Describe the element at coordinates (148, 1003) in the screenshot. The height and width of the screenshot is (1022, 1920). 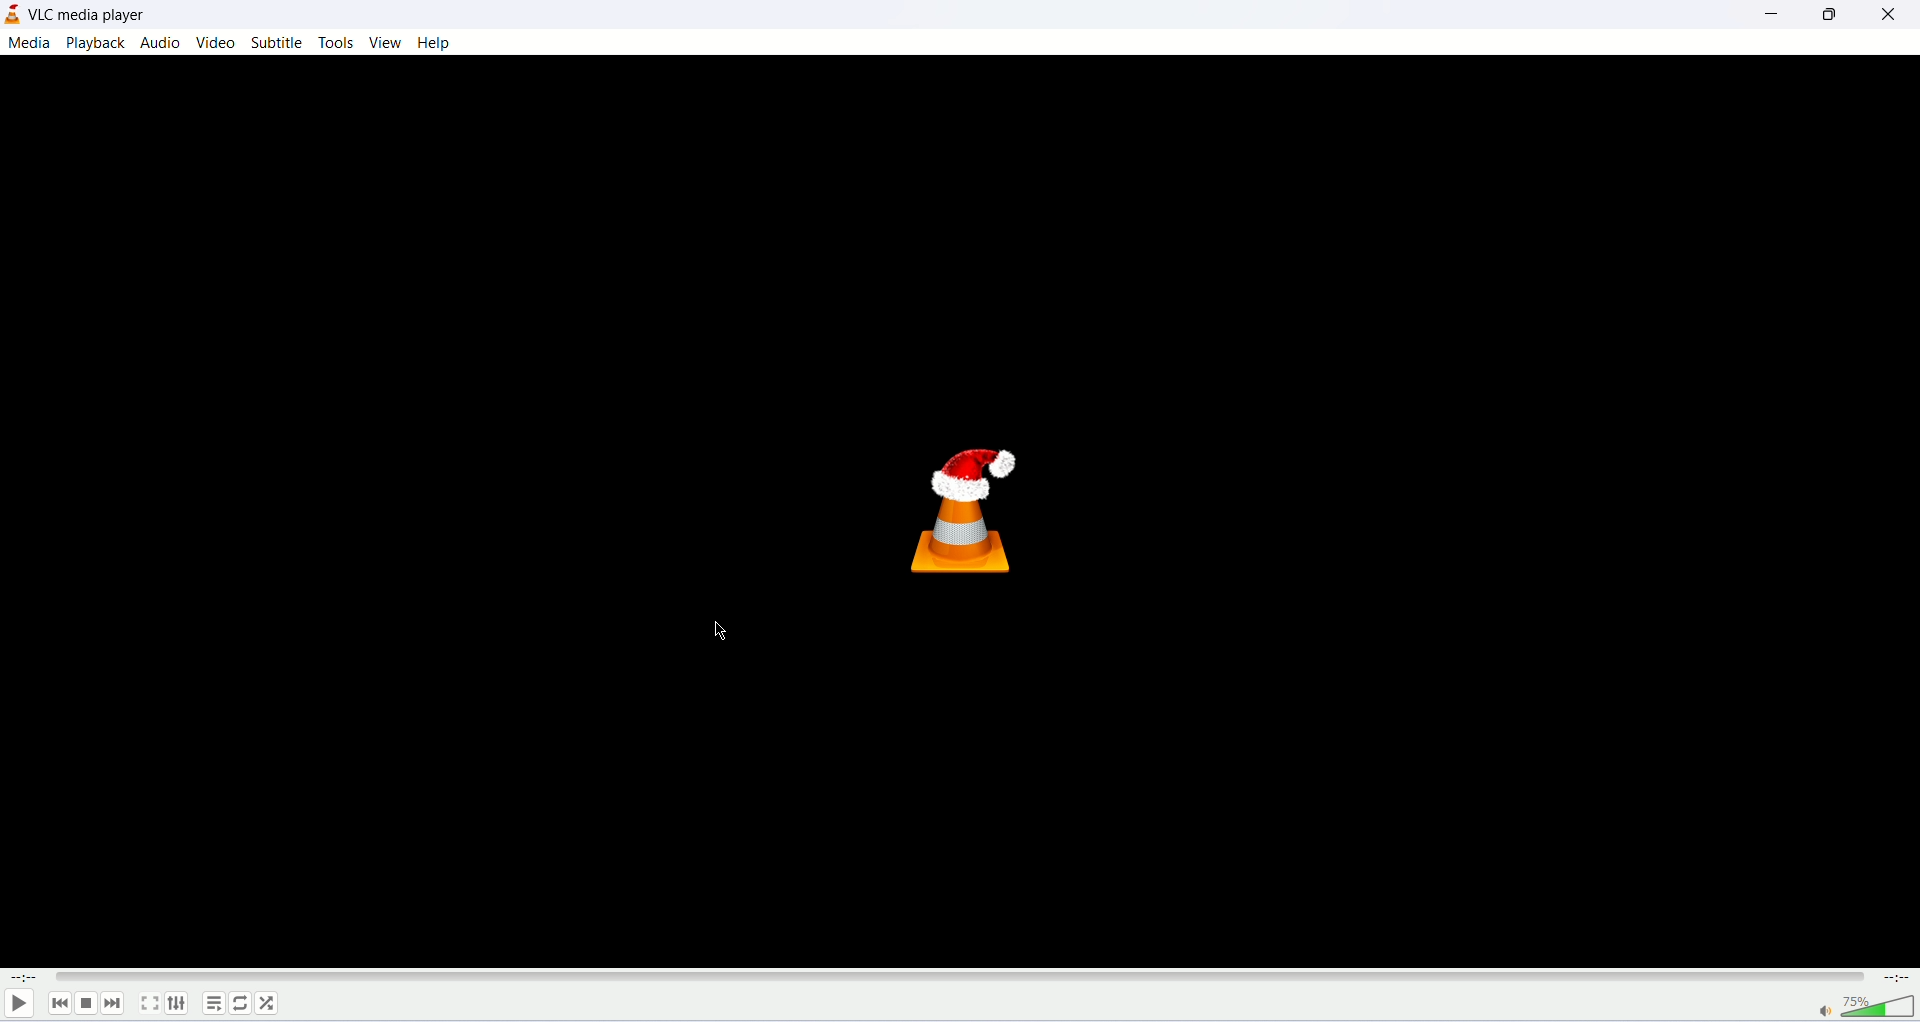
I see `fullscreen` at that location.